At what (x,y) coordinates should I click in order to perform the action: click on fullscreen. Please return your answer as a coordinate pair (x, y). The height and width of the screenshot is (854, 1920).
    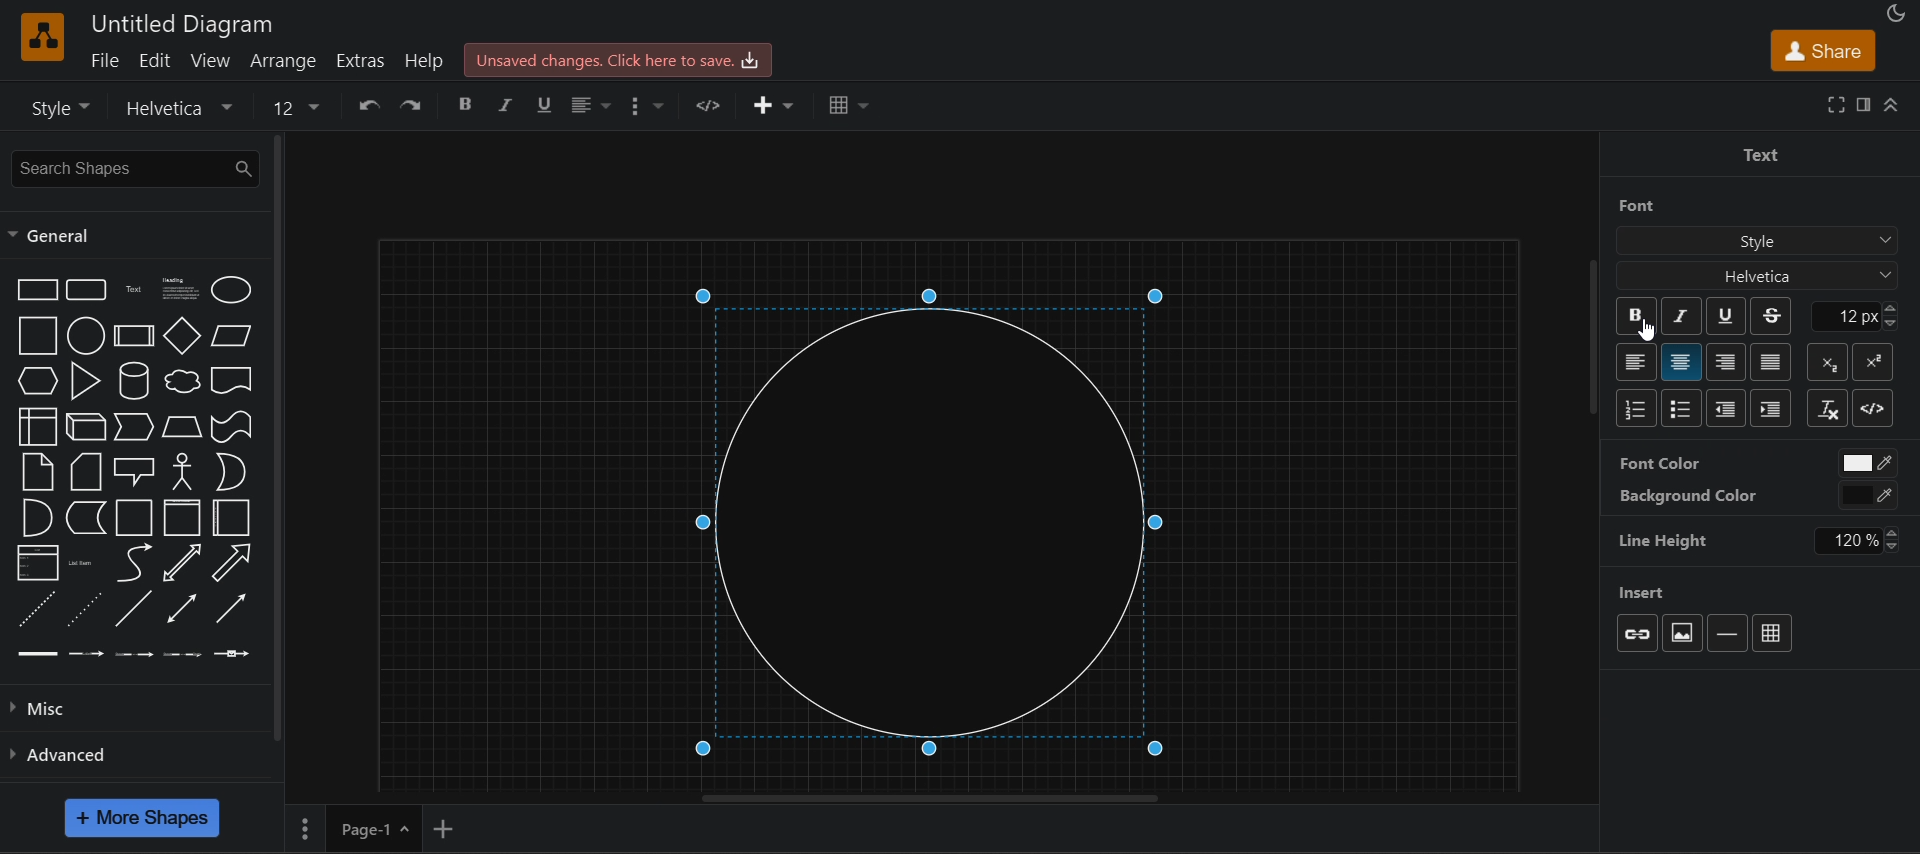
    Looking at the image, I should click on (1836, 105).